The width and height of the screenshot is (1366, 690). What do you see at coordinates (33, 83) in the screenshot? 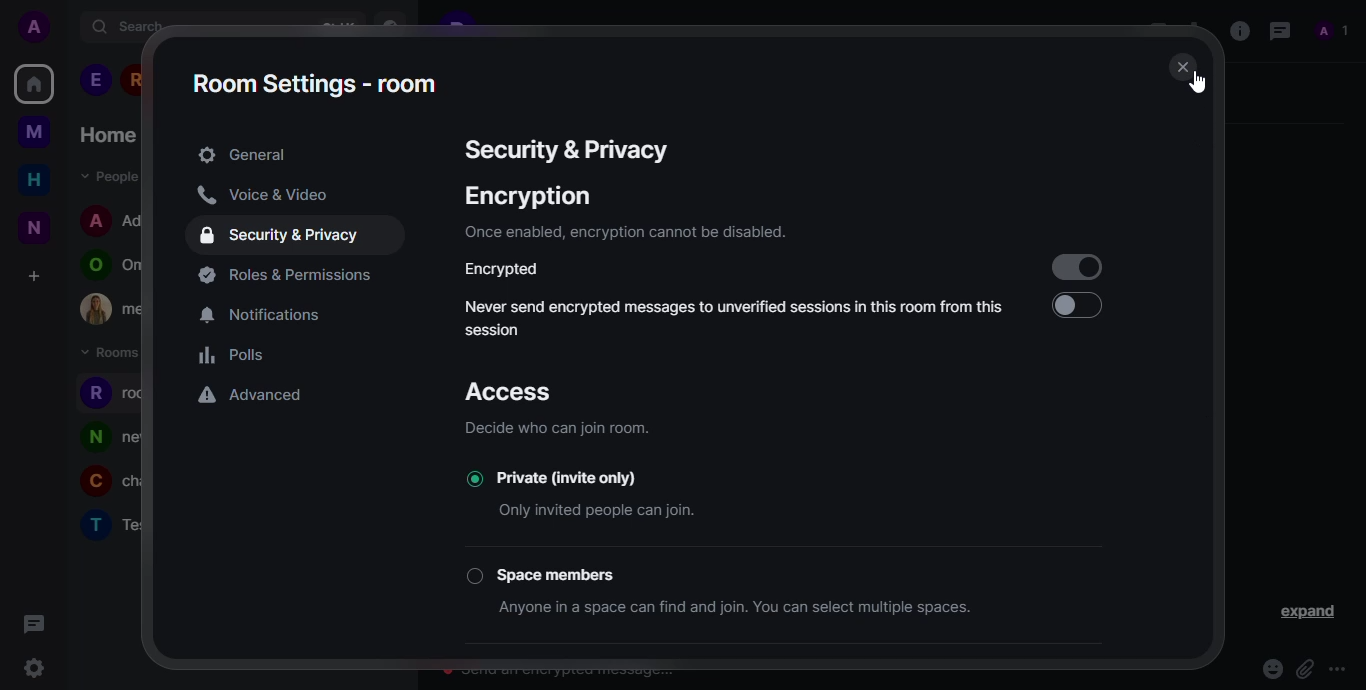
I see `home` at bounding box center [33, 83].